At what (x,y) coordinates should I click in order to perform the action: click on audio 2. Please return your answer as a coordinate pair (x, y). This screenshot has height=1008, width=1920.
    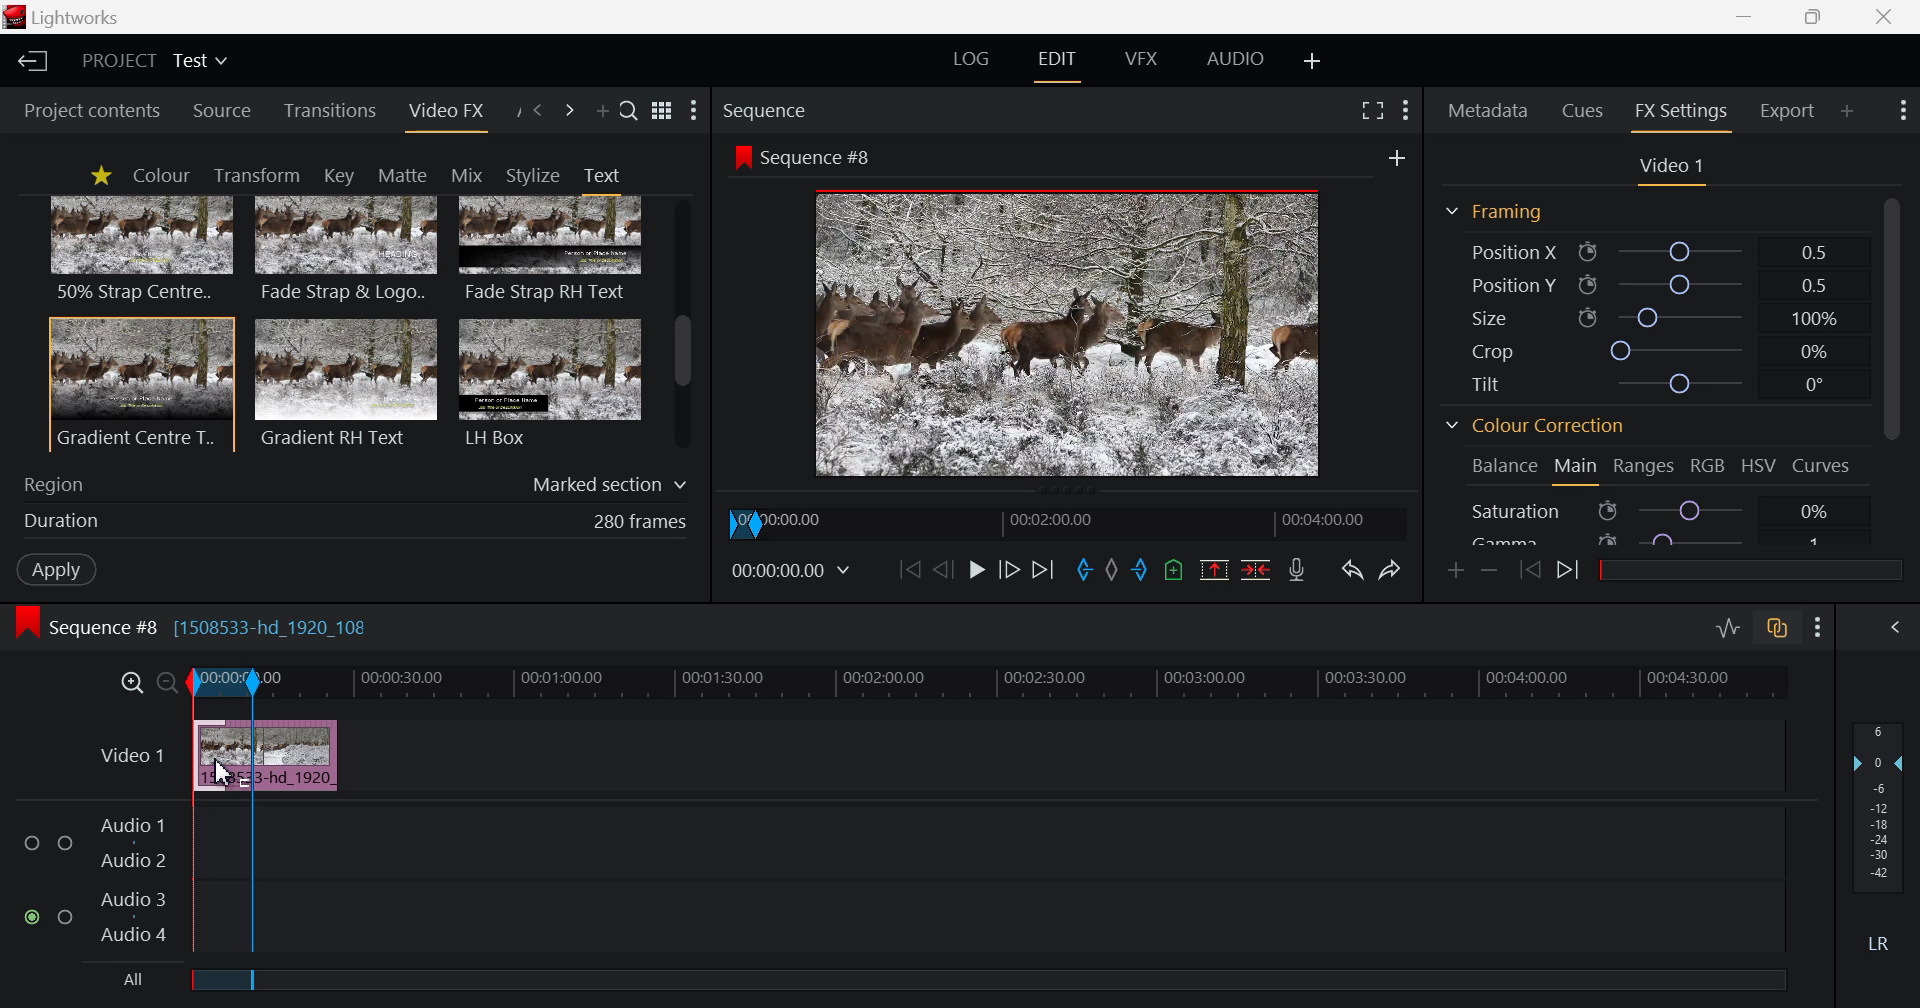
    Looking at the image, I should click on (136, 861).